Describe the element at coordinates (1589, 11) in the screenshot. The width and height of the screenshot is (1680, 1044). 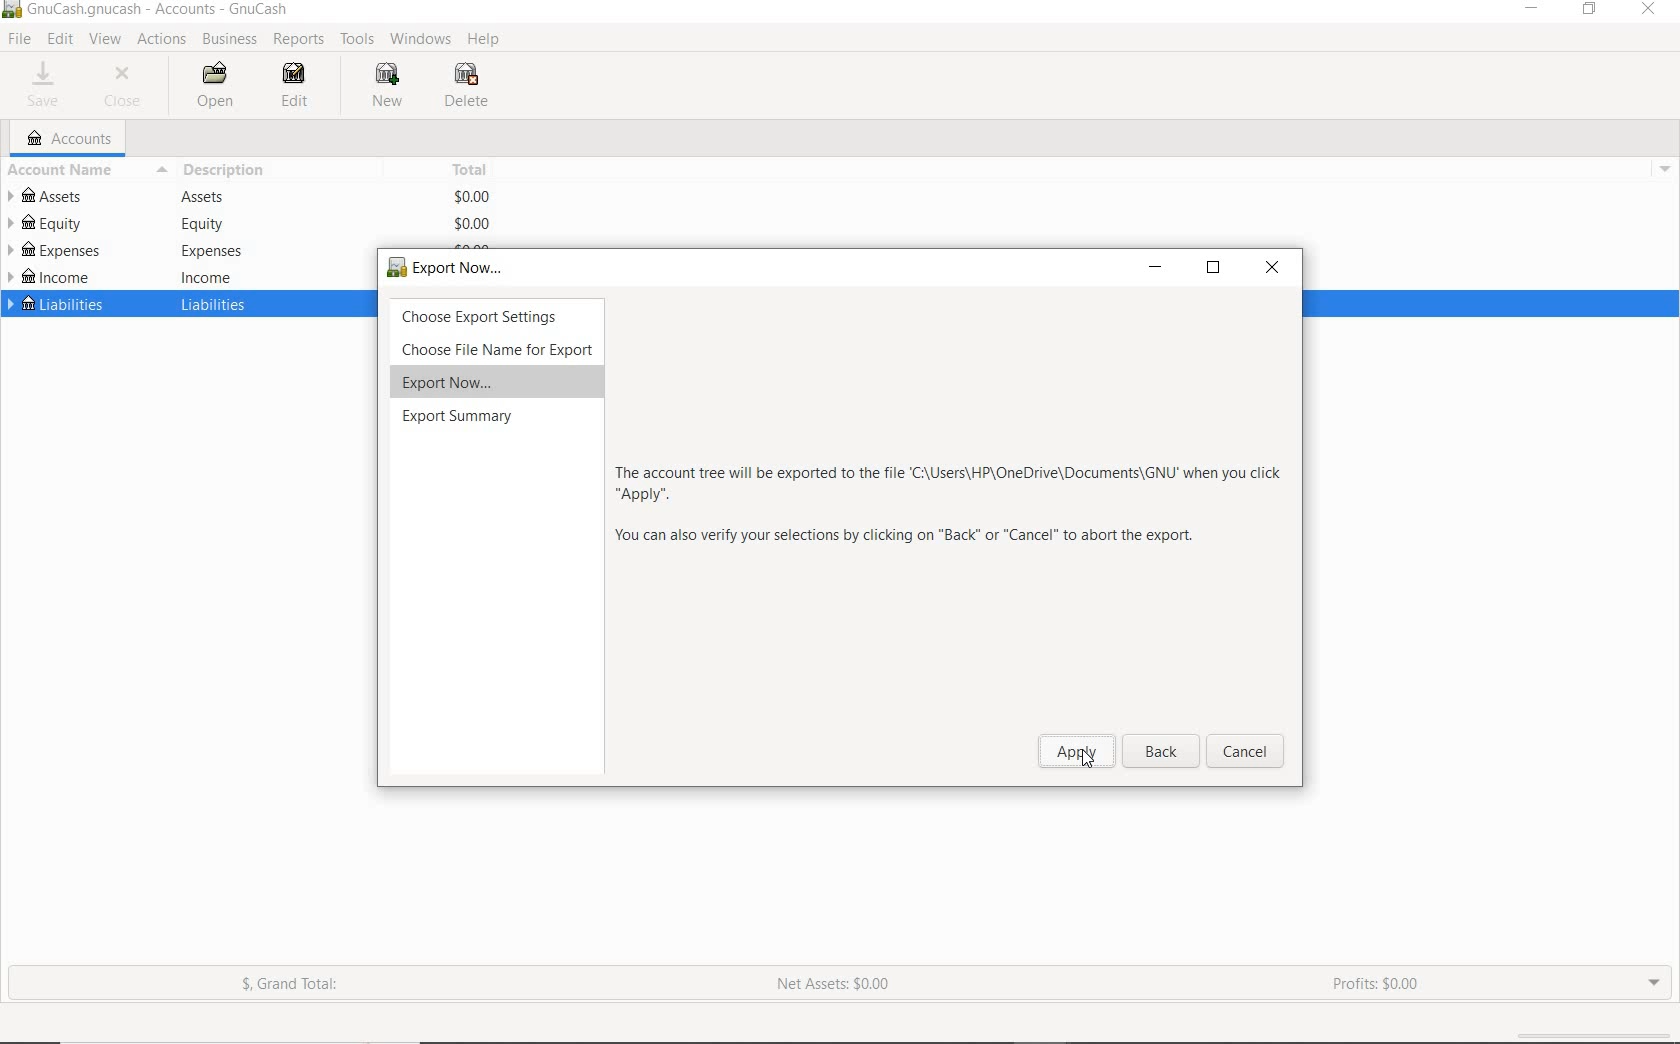
I see `RESTORE DOWN` at that location.